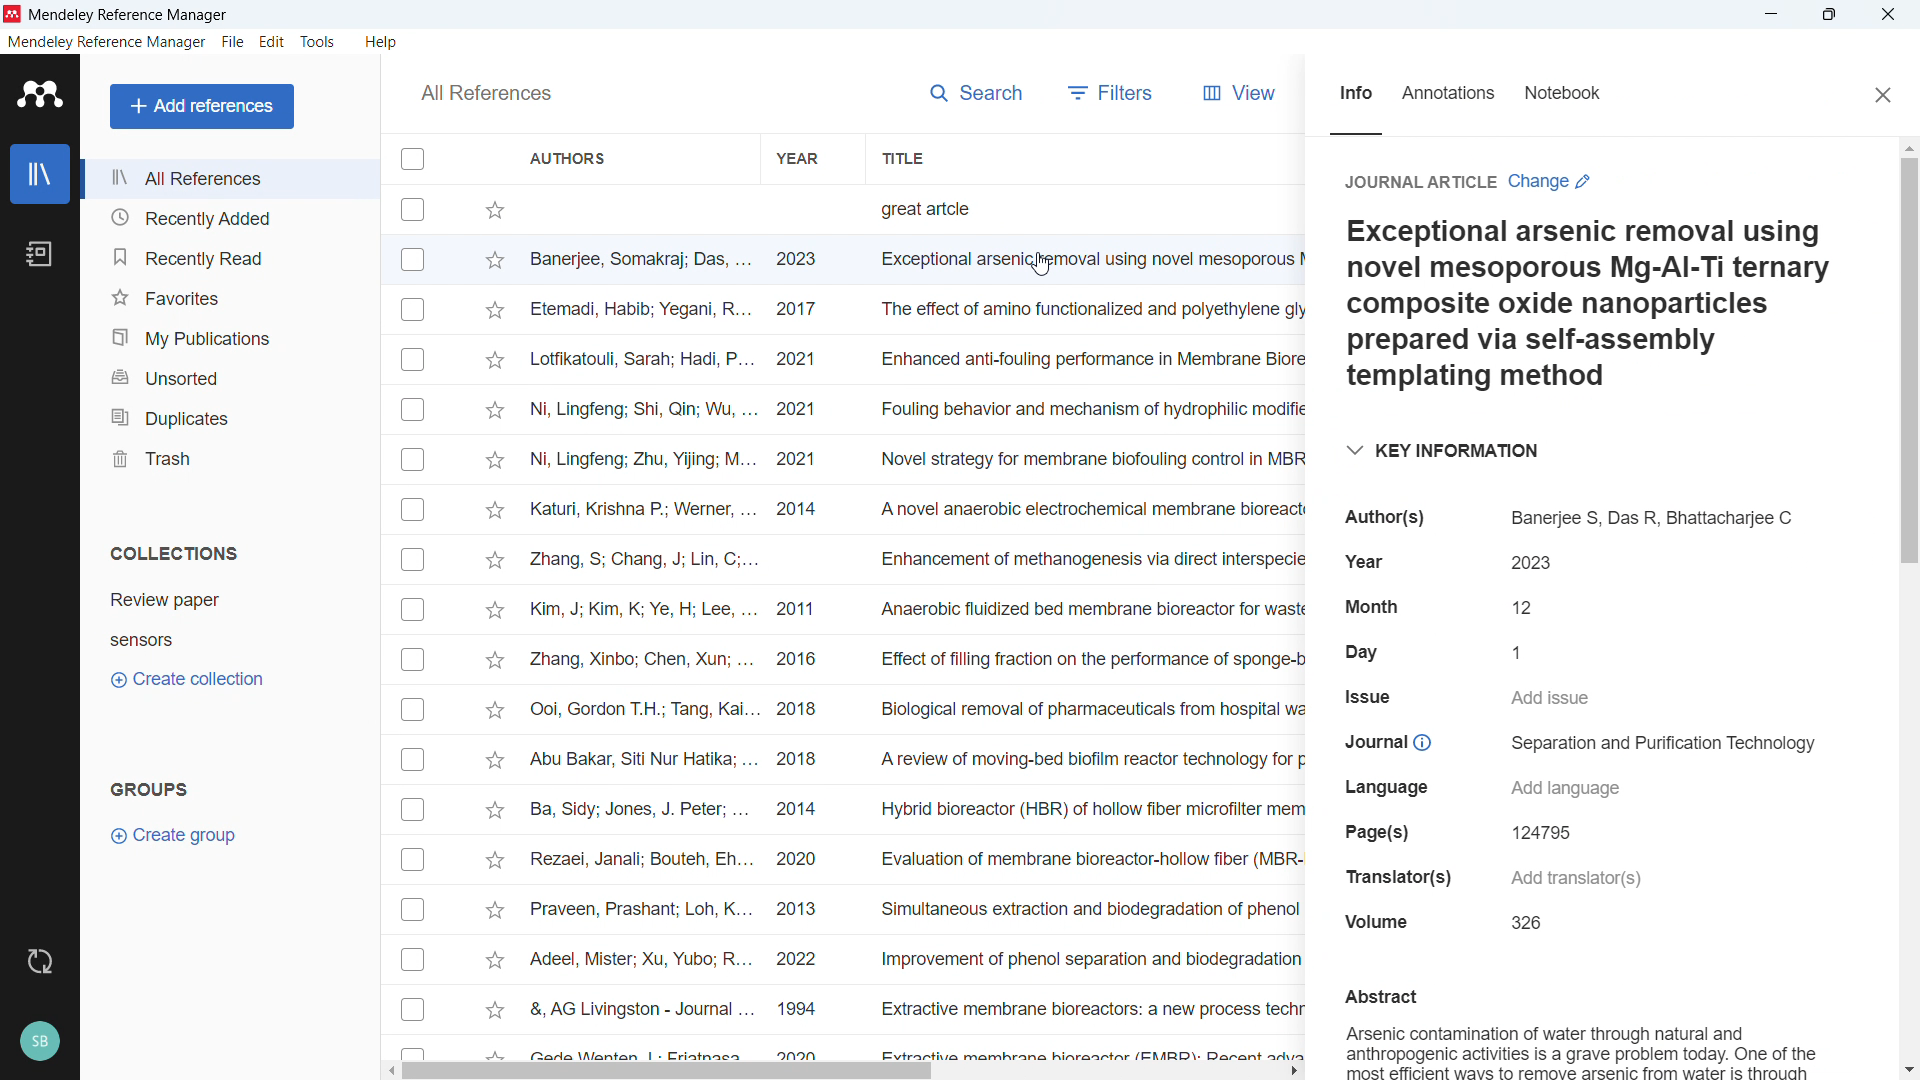  I want to click on file, so click(233, 43).